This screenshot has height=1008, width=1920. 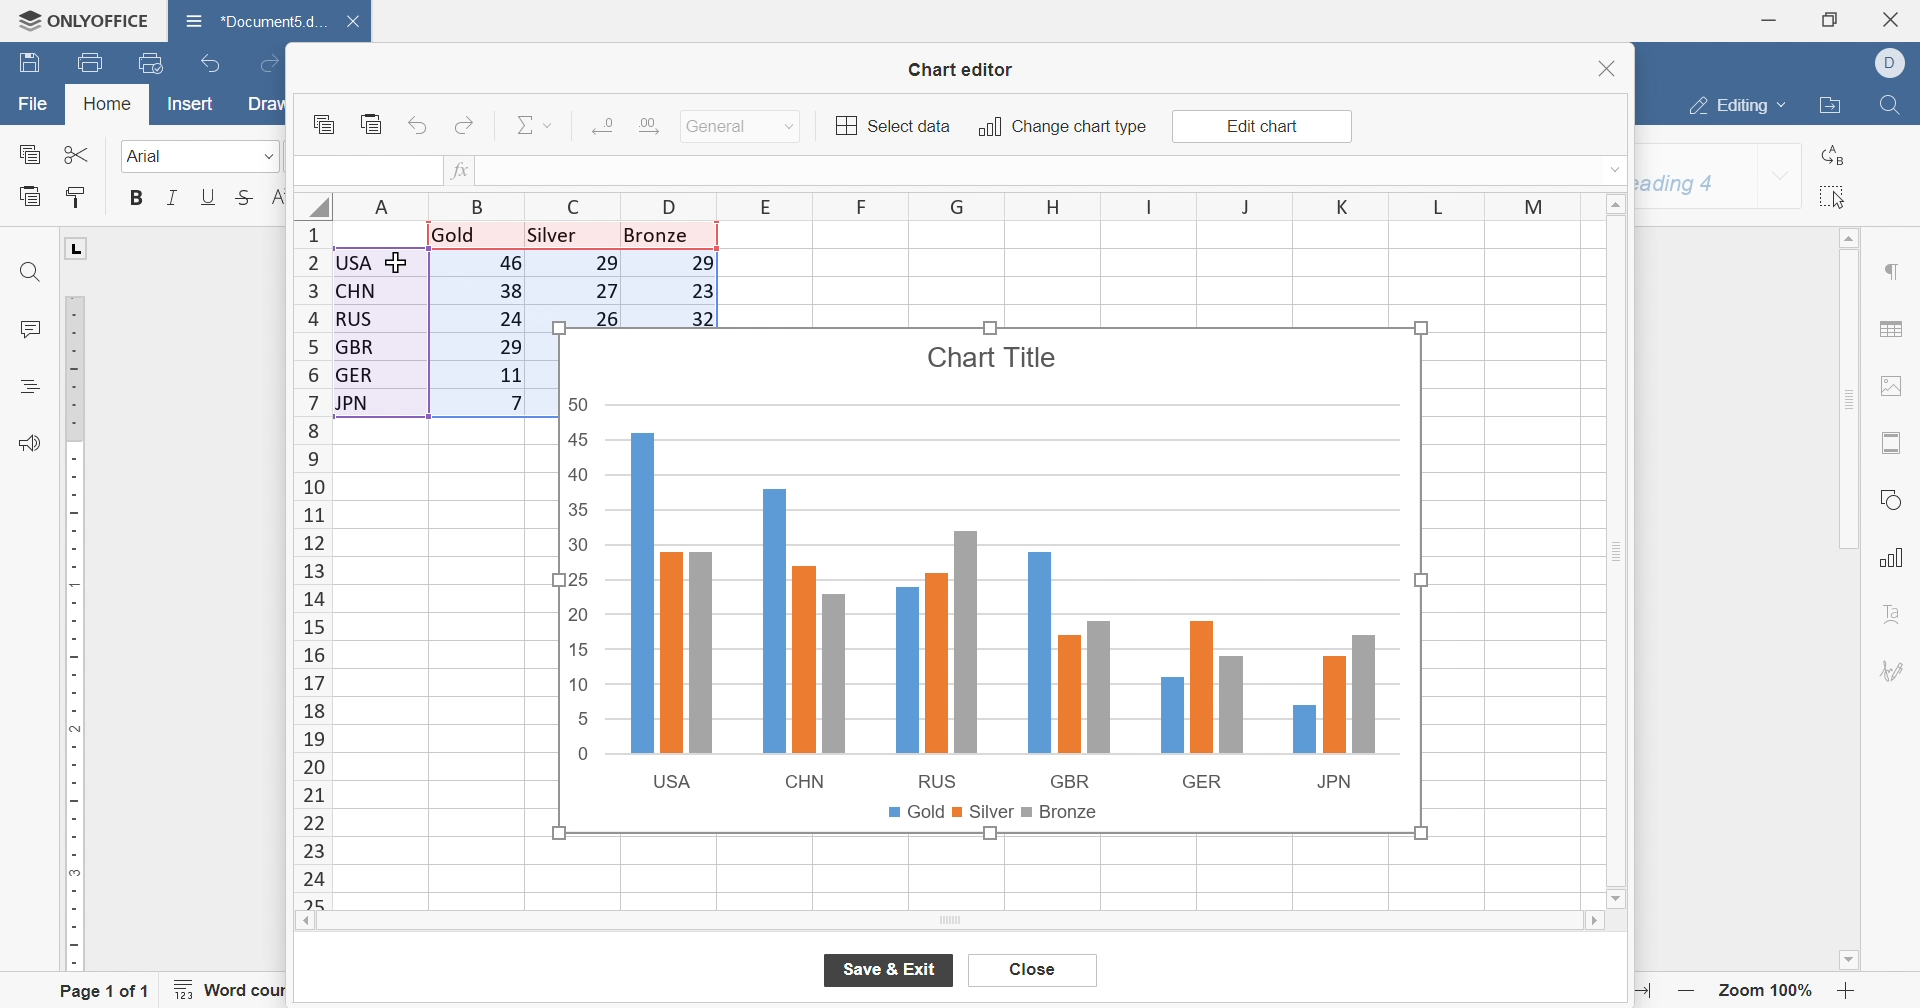 I want to click on chart settings, so click(x=1894, y=558).